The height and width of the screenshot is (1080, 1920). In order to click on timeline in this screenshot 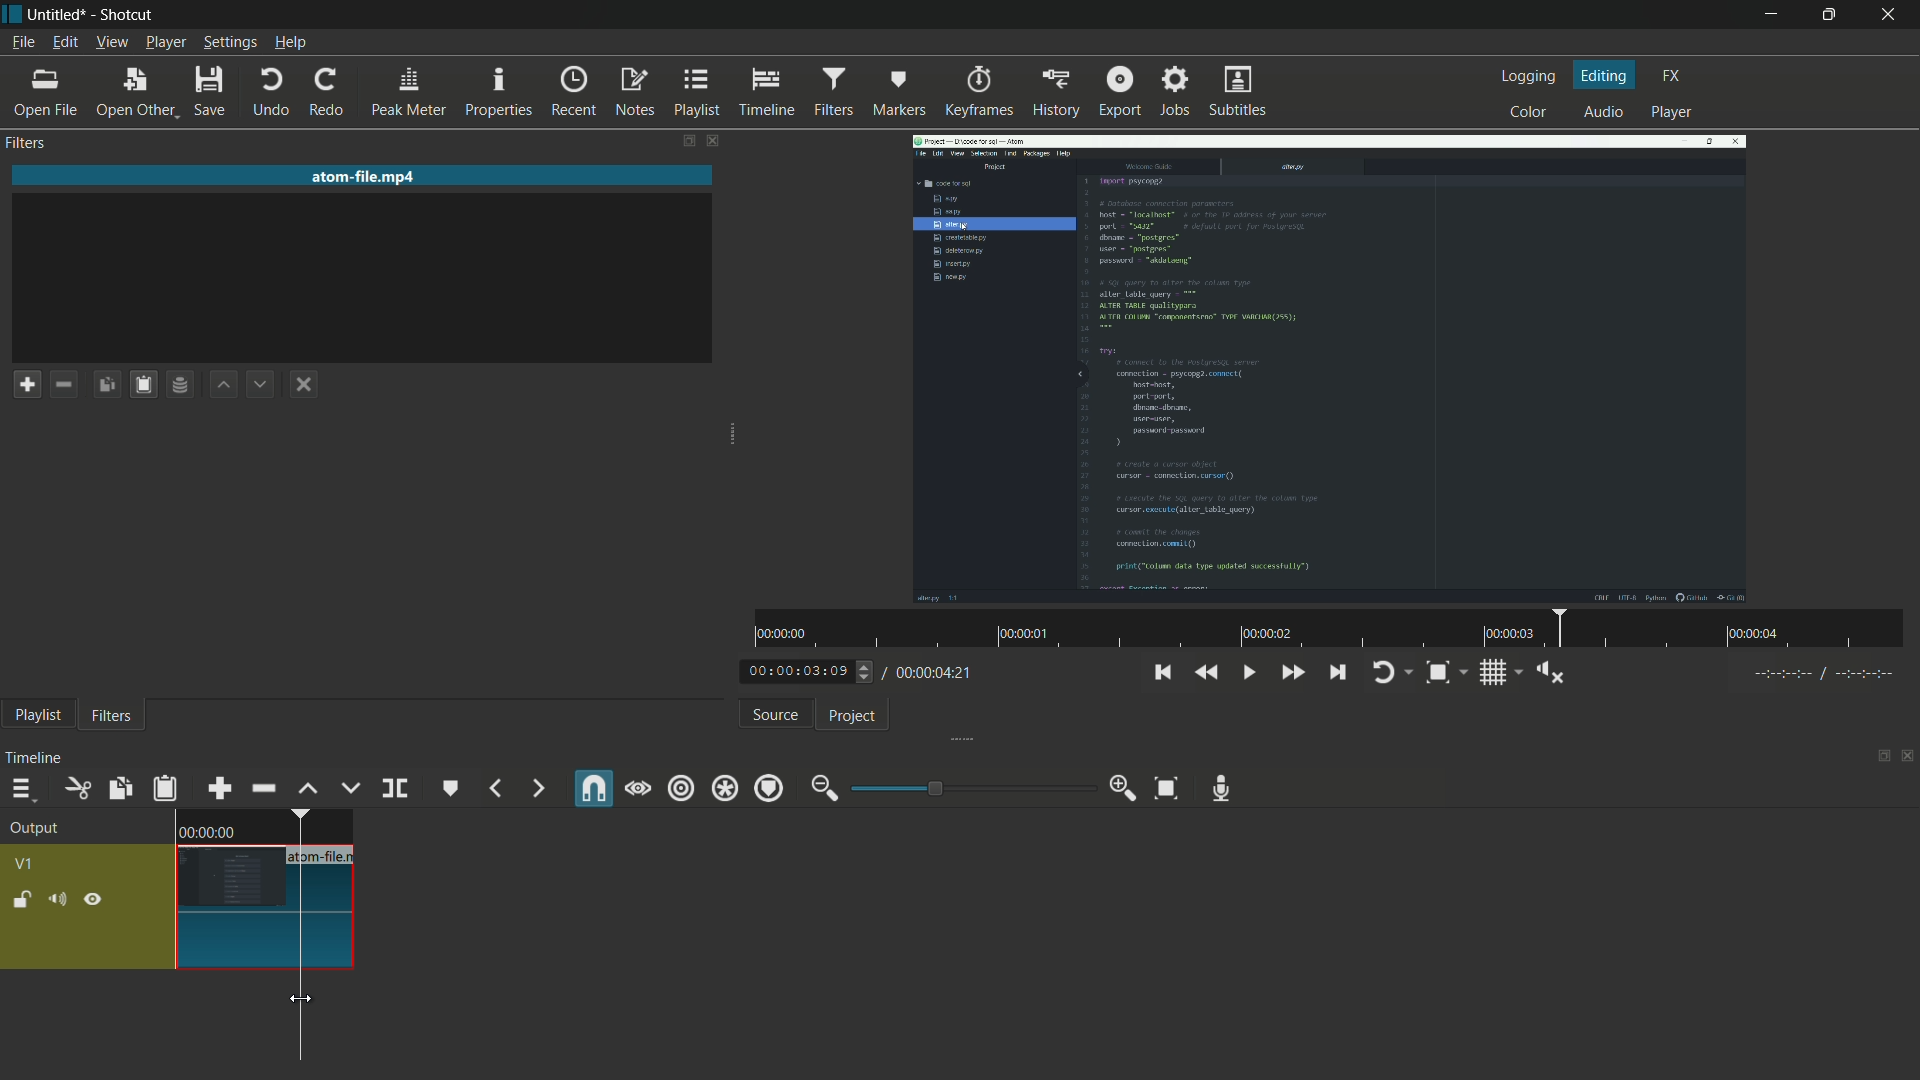, I will do `click(766, 93)`.